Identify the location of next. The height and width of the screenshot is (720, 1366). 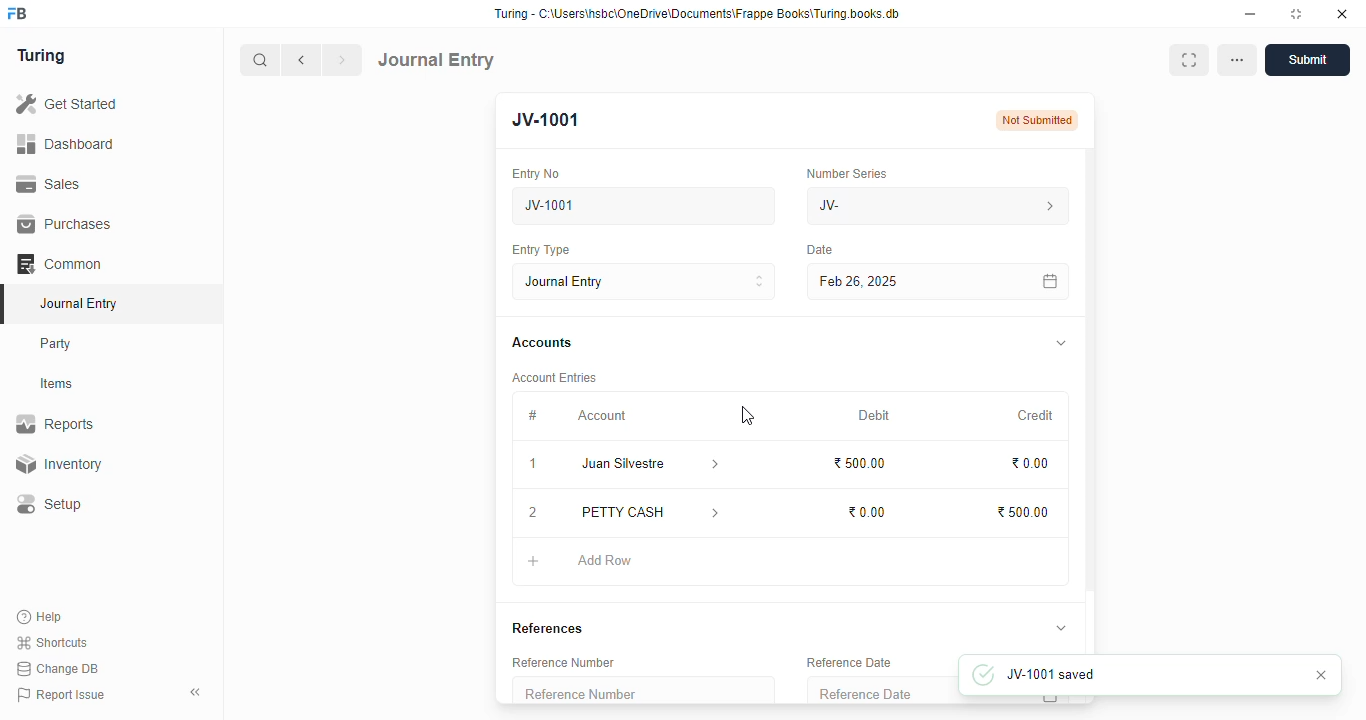
(344, 60).